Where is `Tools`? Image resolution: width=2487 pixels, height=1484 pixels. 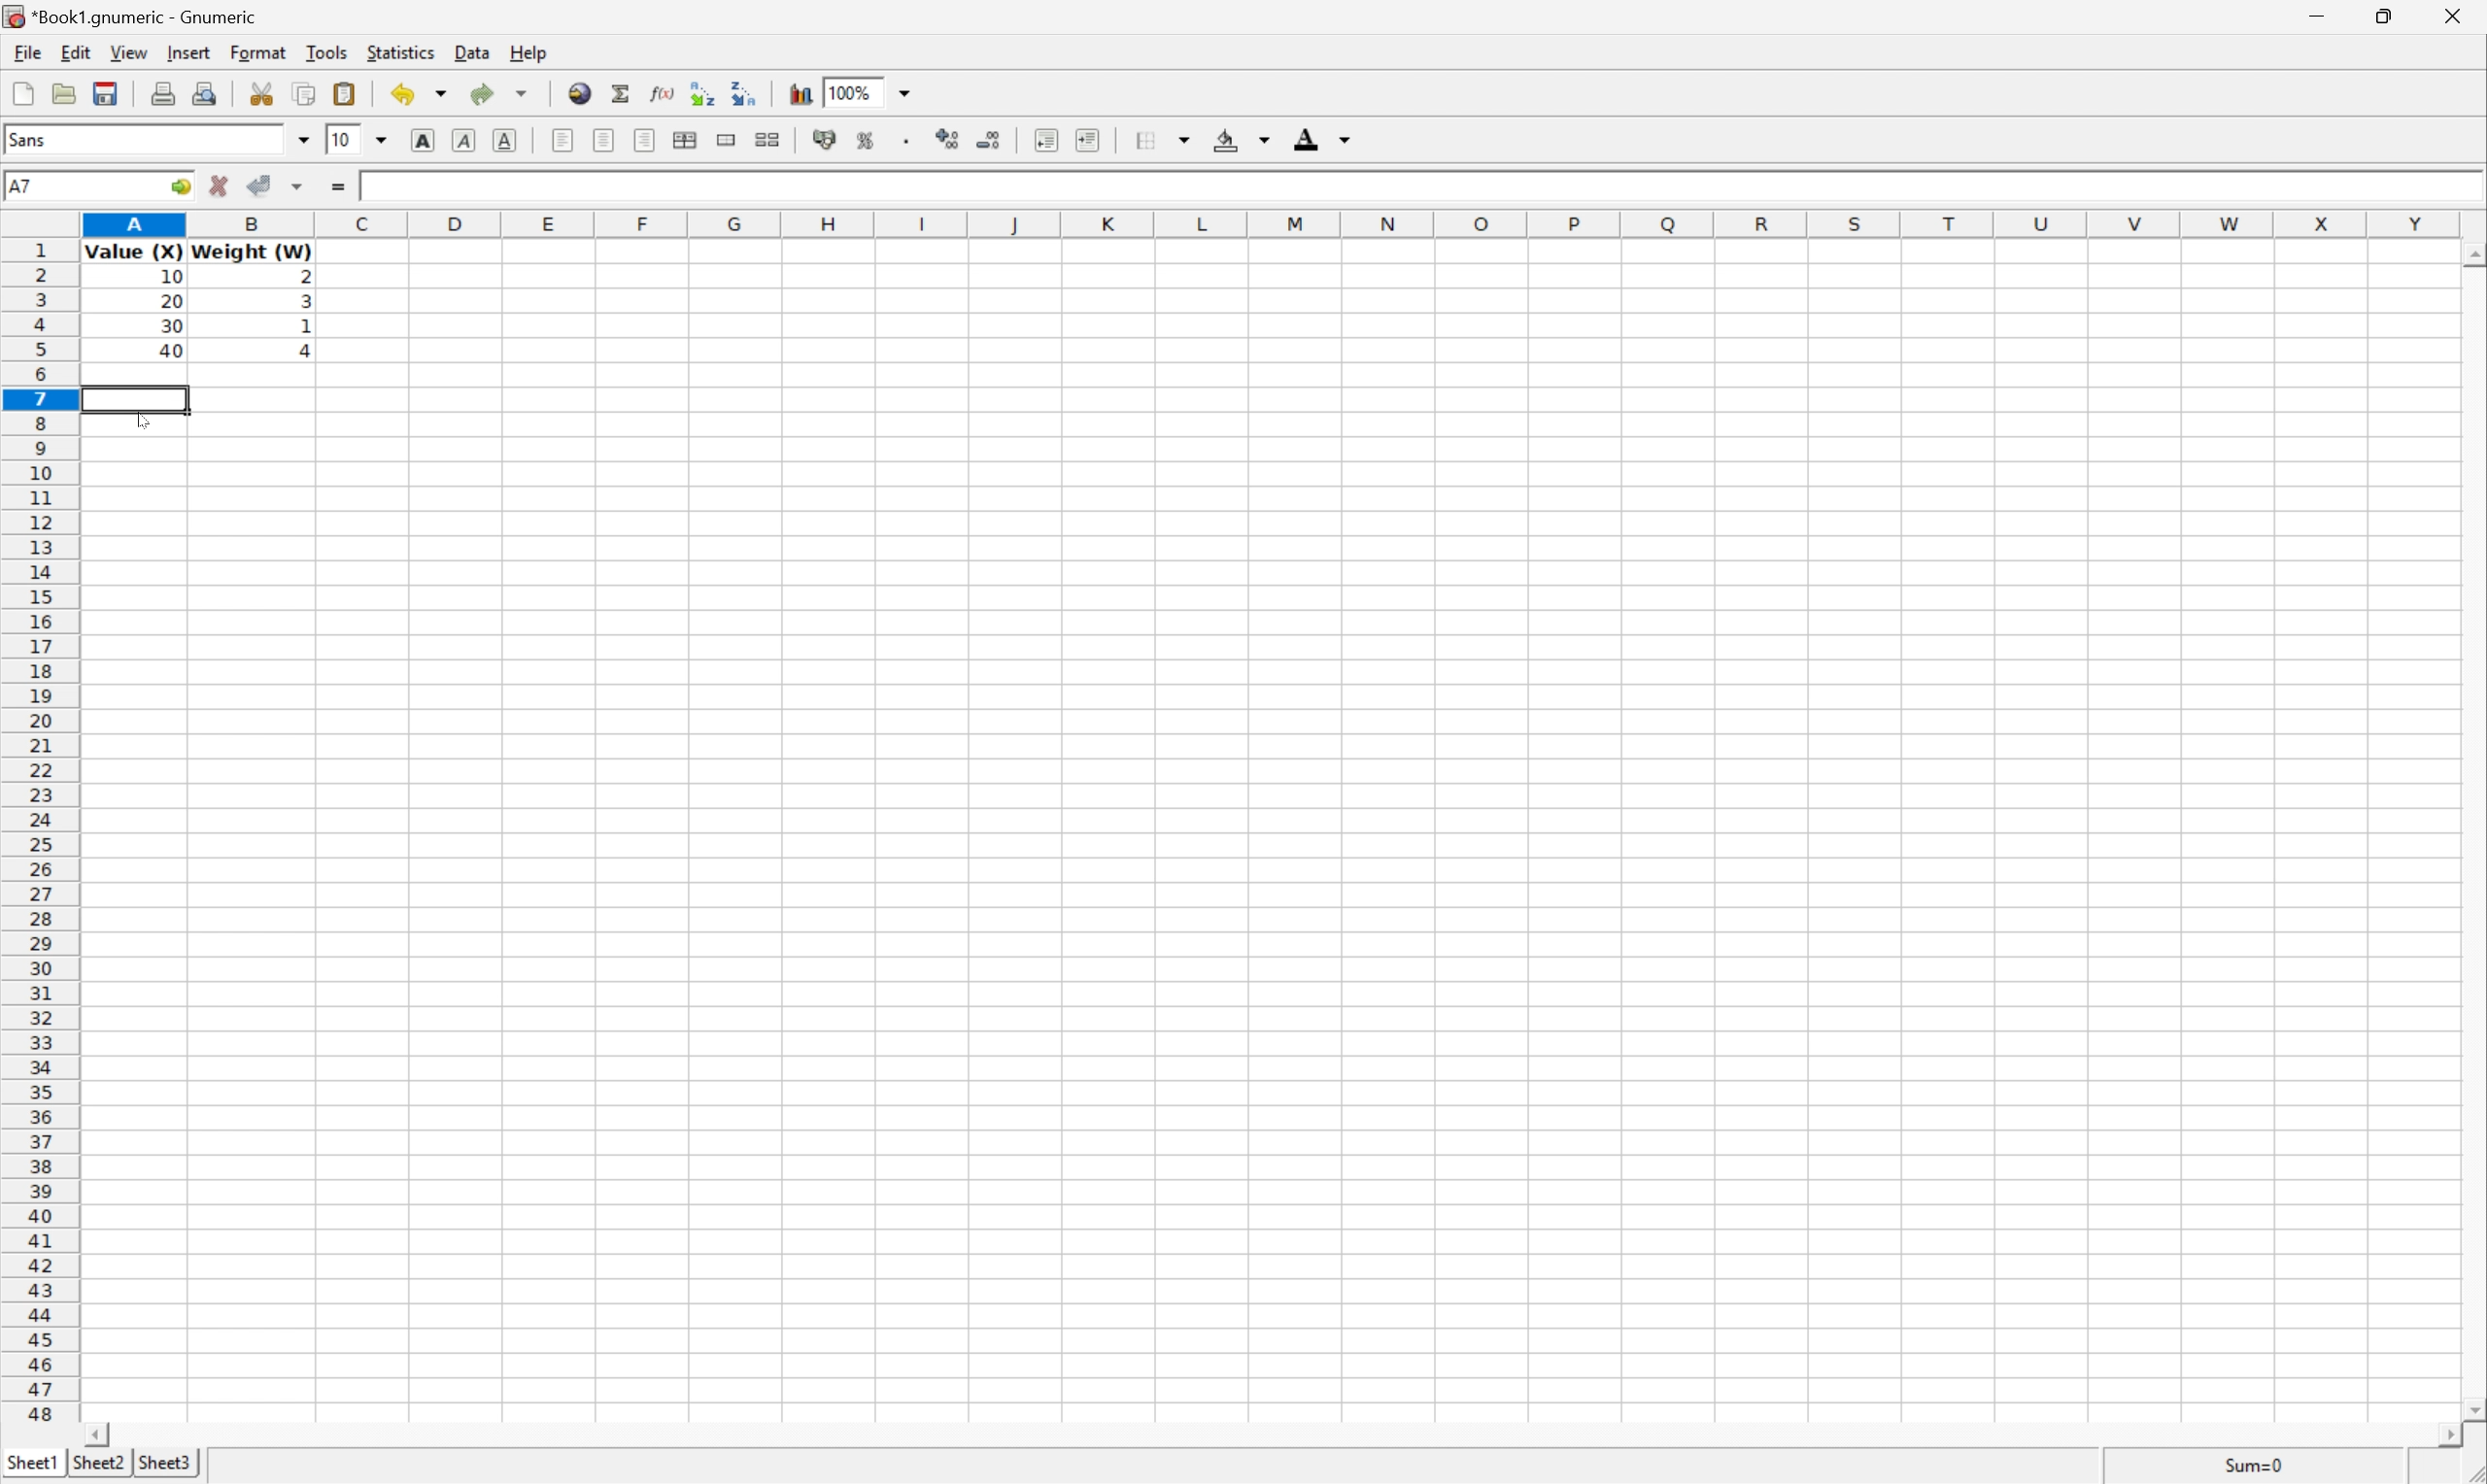
Tools is located at coordinates (331, 52).